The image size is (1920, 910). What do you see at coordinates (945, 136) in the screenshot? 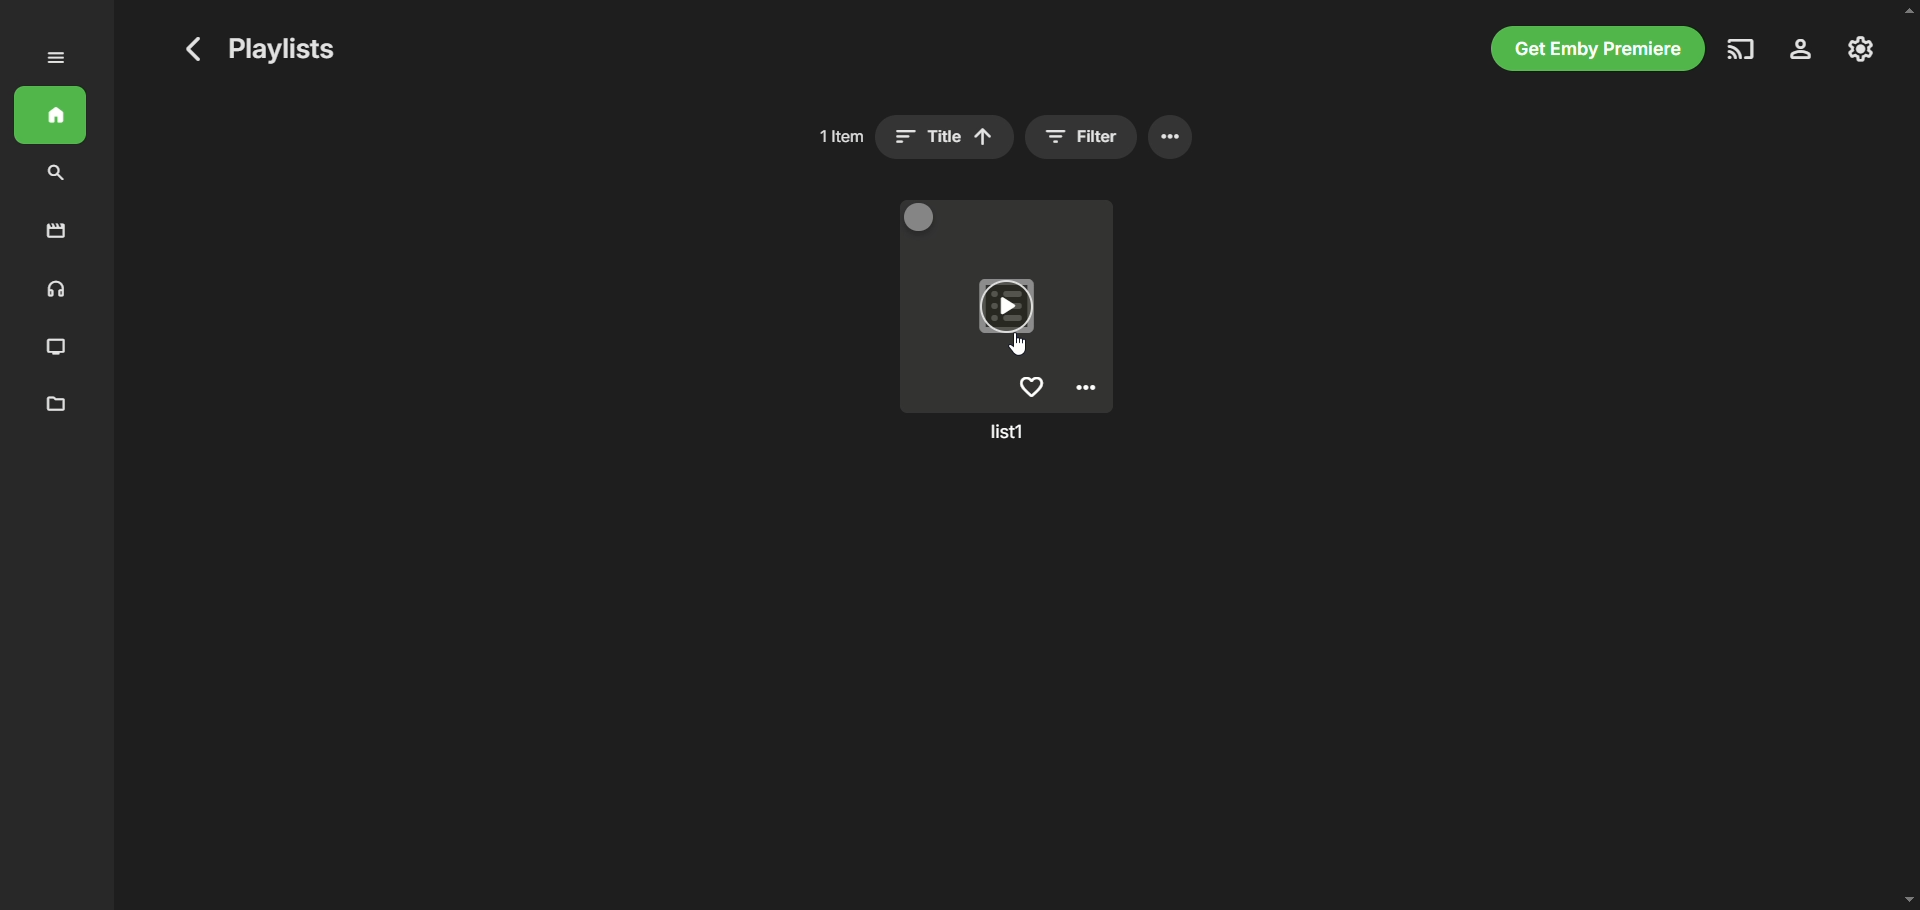
I see `title` at bounding box center [945, 136].